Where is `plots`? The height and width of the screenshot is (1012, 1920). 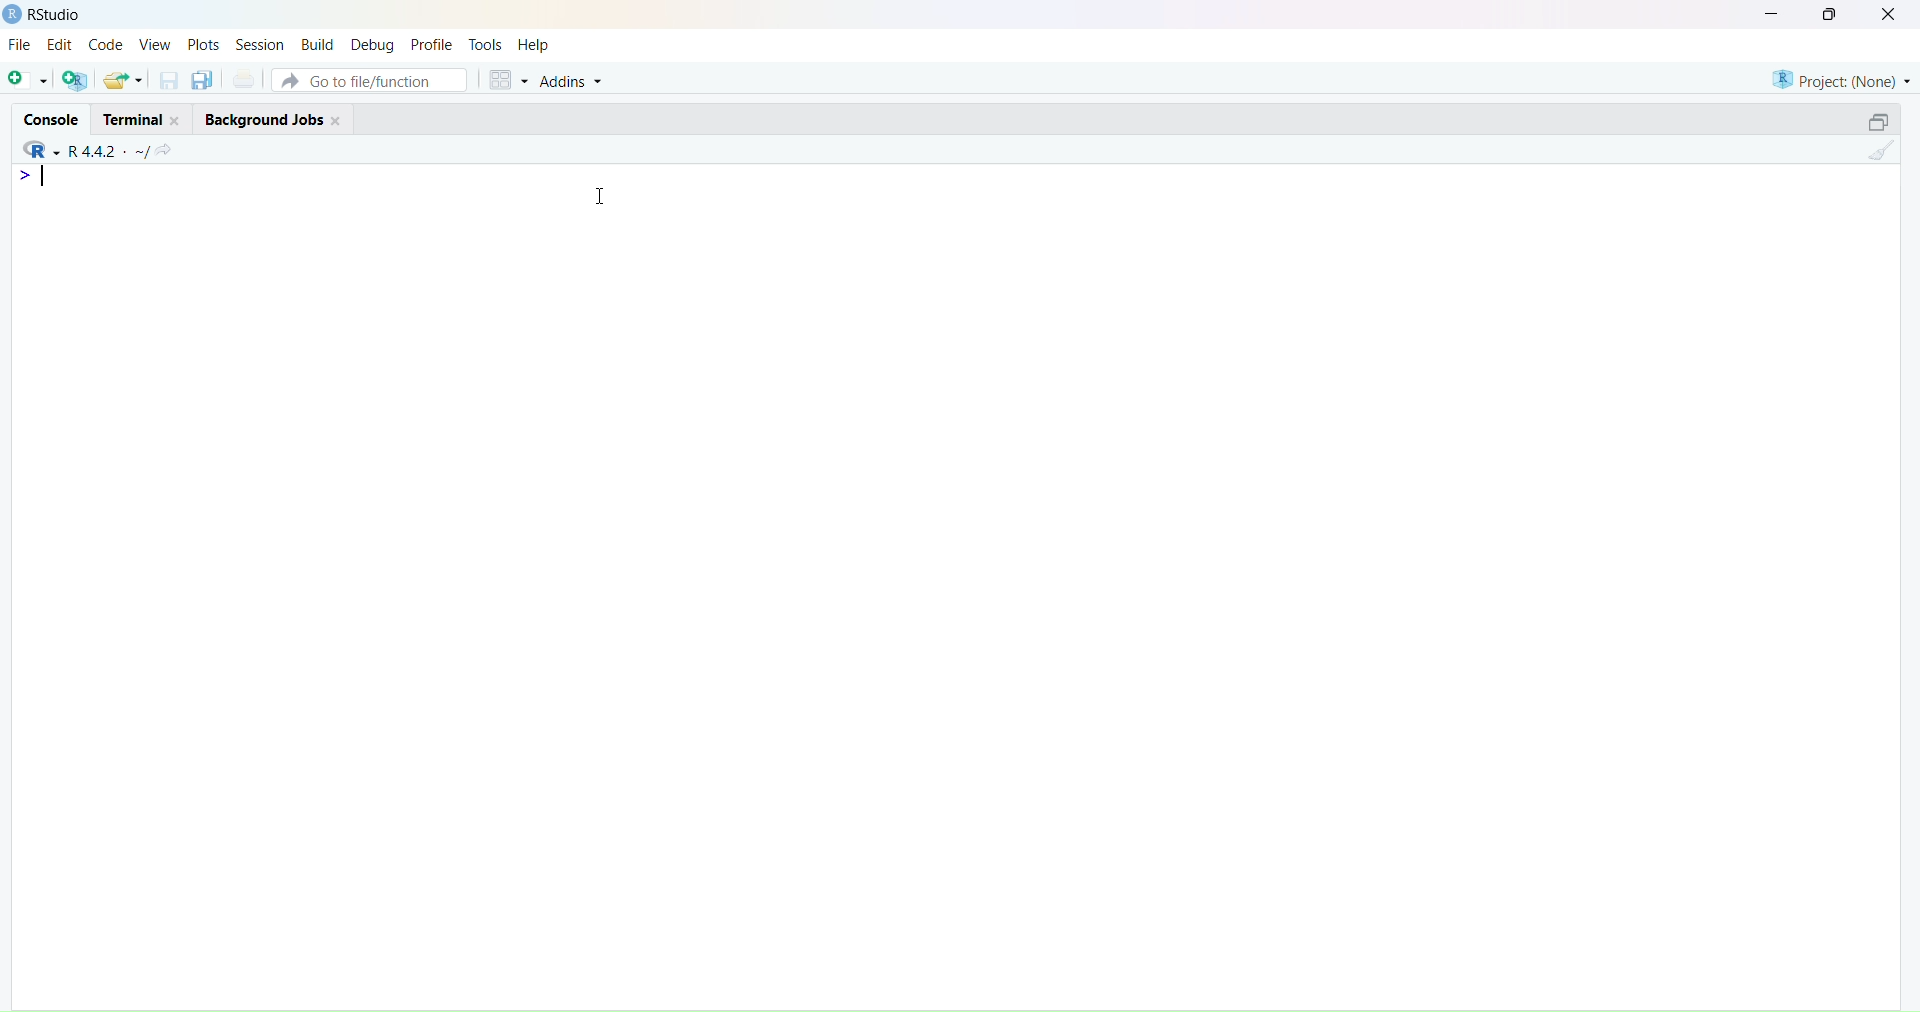
plots is located at coordinates (204, 46).